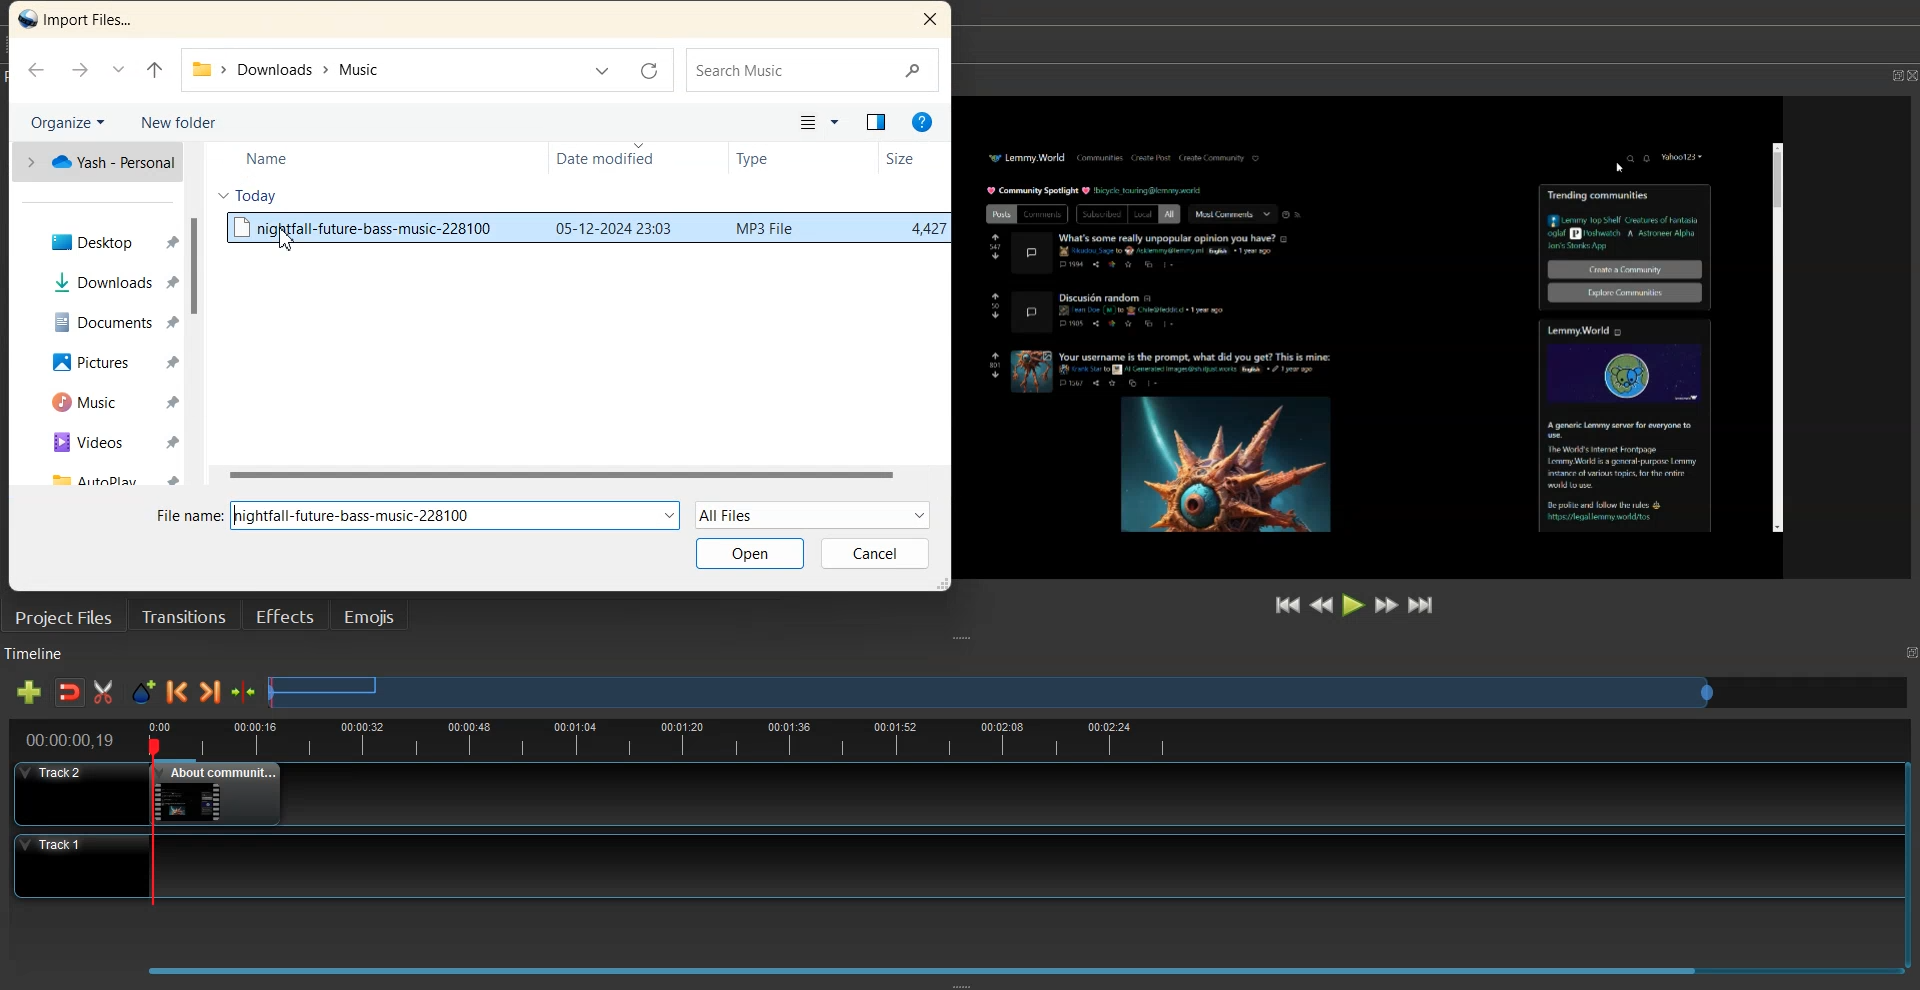 This screenshot has height=990, width=1920. Describe the element at coordinates (50, 867) in the screenshot. I see `Track 1` at that location.